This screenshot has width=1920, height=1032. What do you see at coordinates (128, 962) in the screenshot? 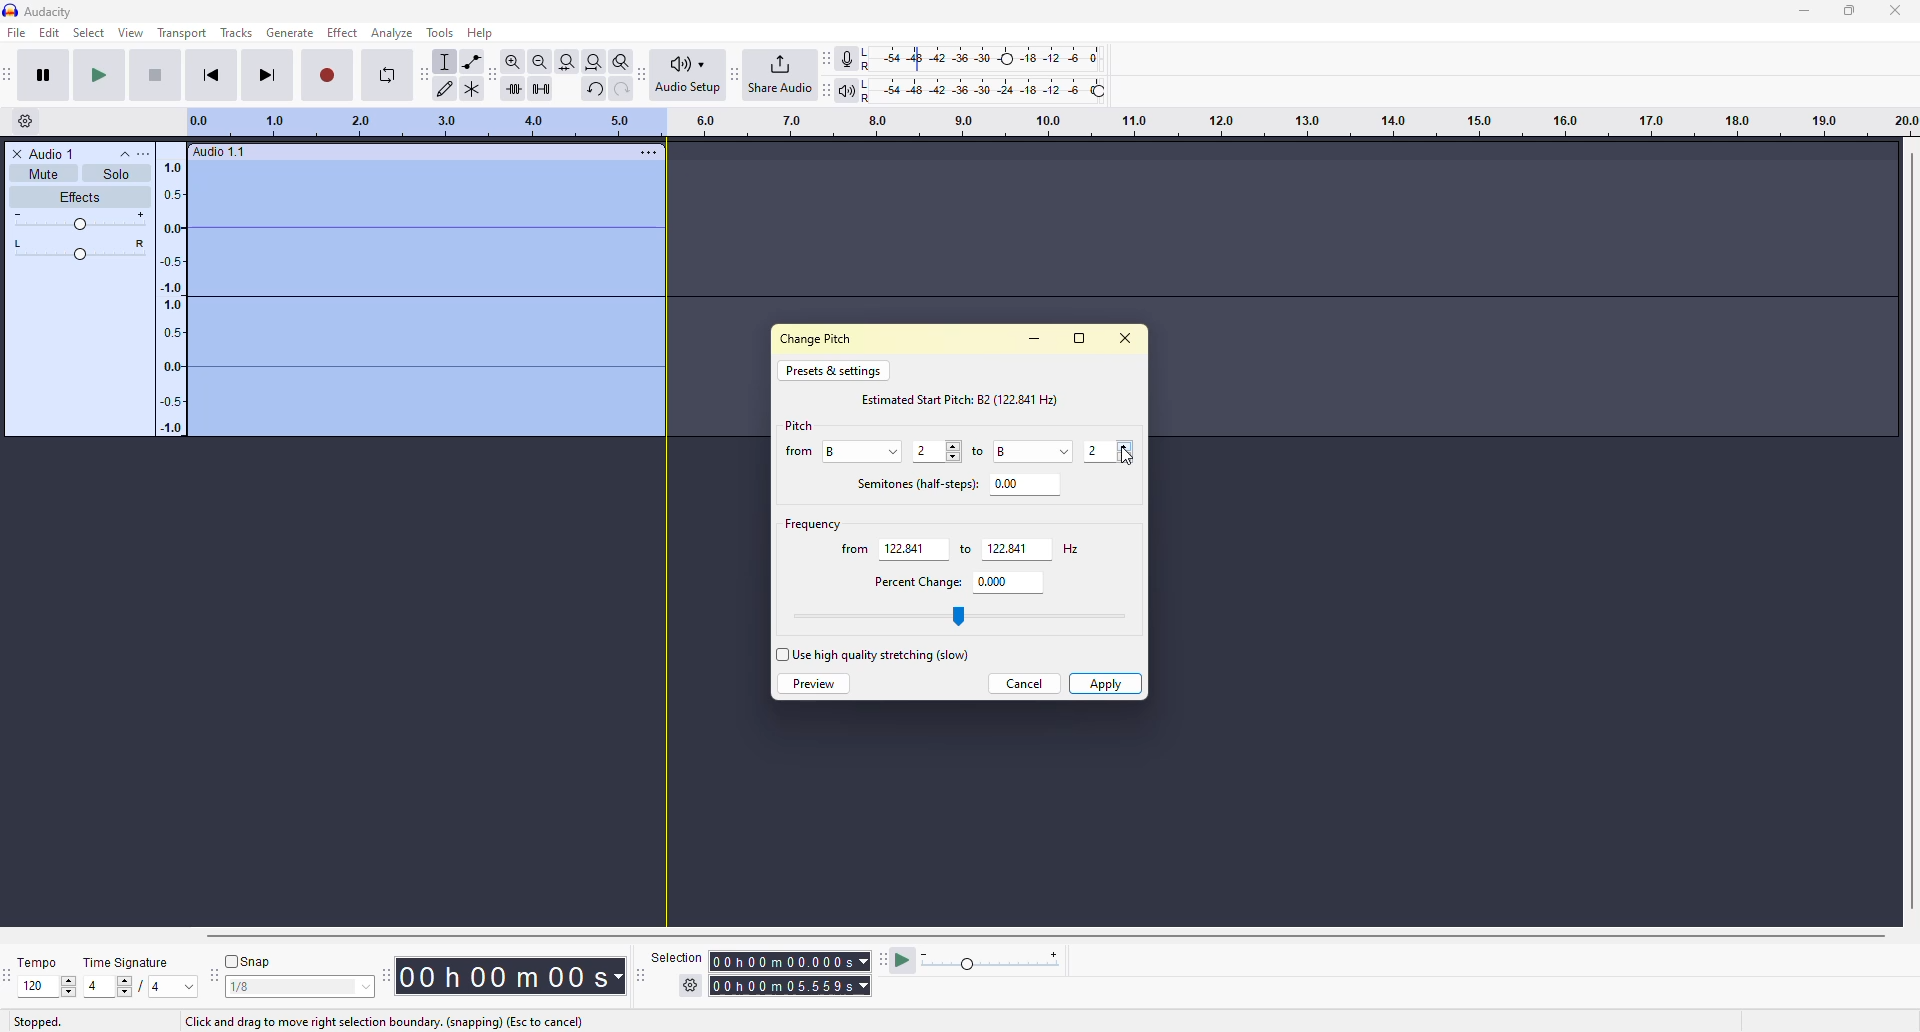
I see `time signature` at bounding box center [128, 962].